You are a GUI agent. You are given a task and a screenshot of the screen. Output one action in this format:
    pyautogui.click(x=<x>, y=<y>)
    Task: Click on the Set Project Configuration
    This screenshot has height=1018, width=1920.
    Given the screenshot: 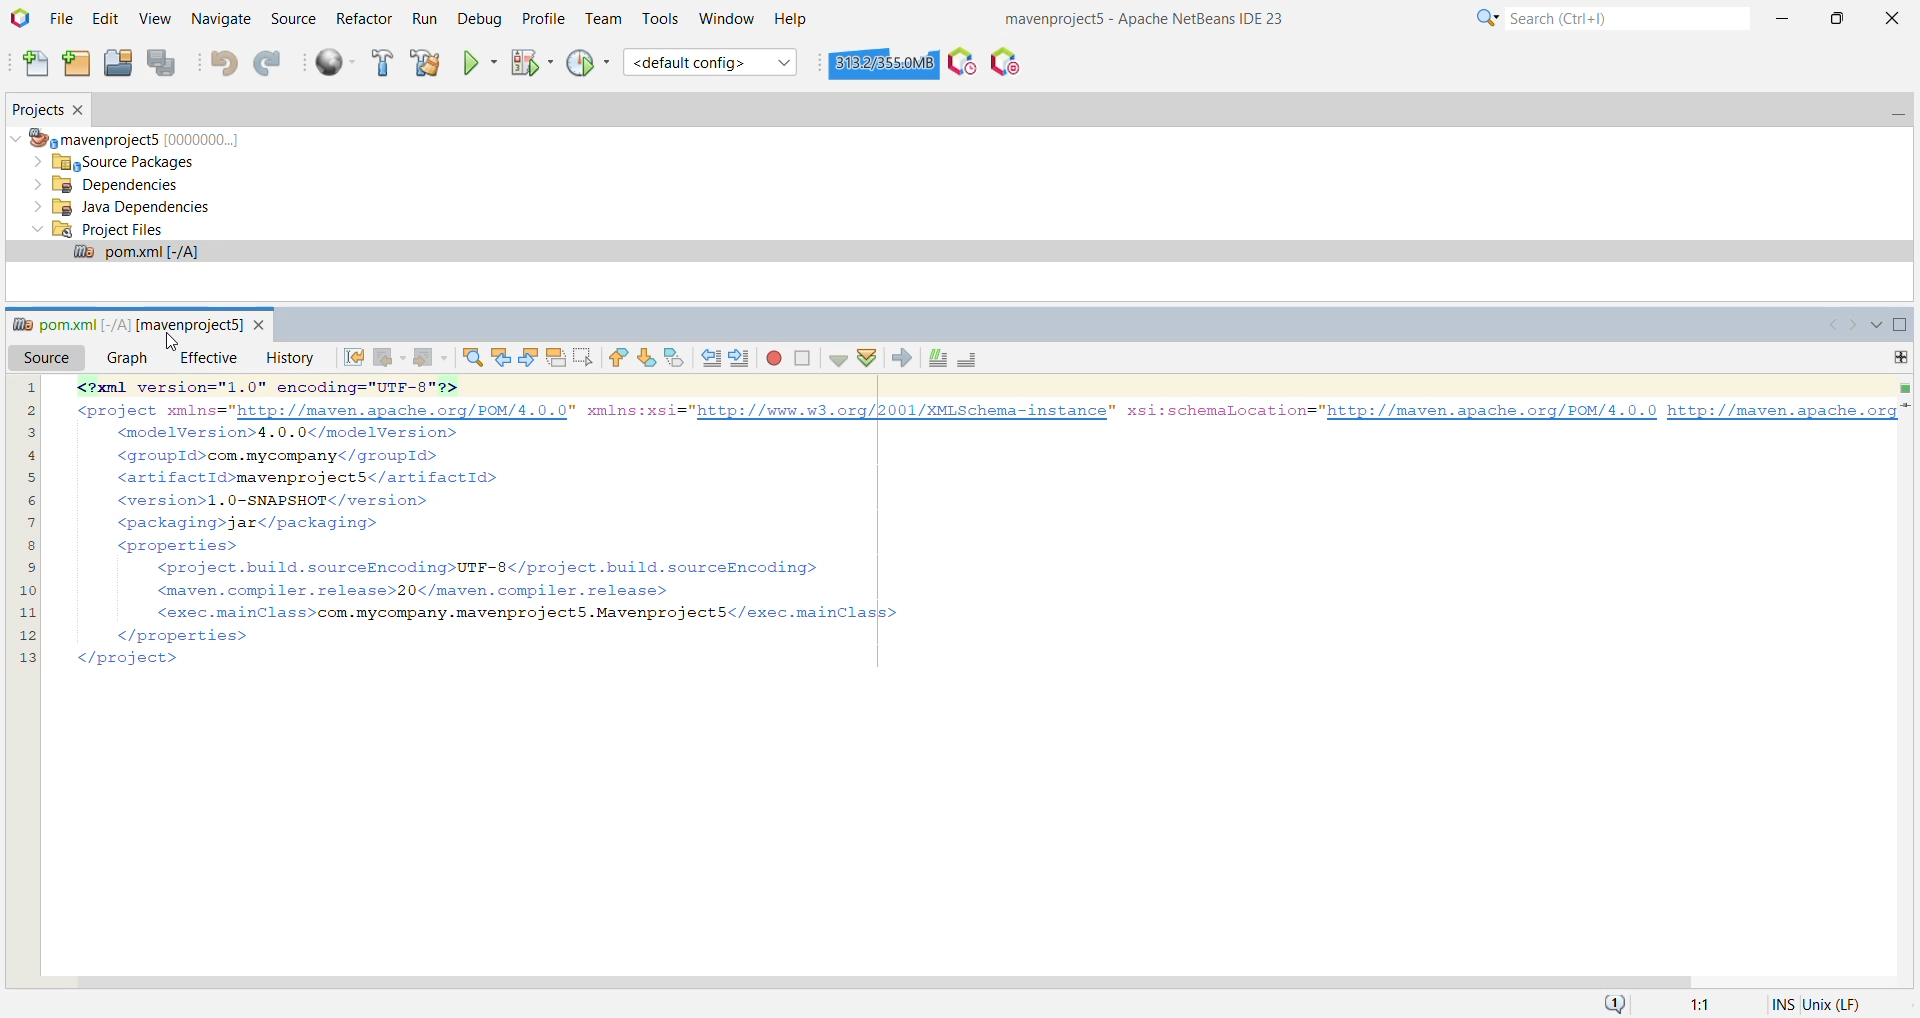 What is the action you would take?
    pyautogui.click(x=711, y=62)
    